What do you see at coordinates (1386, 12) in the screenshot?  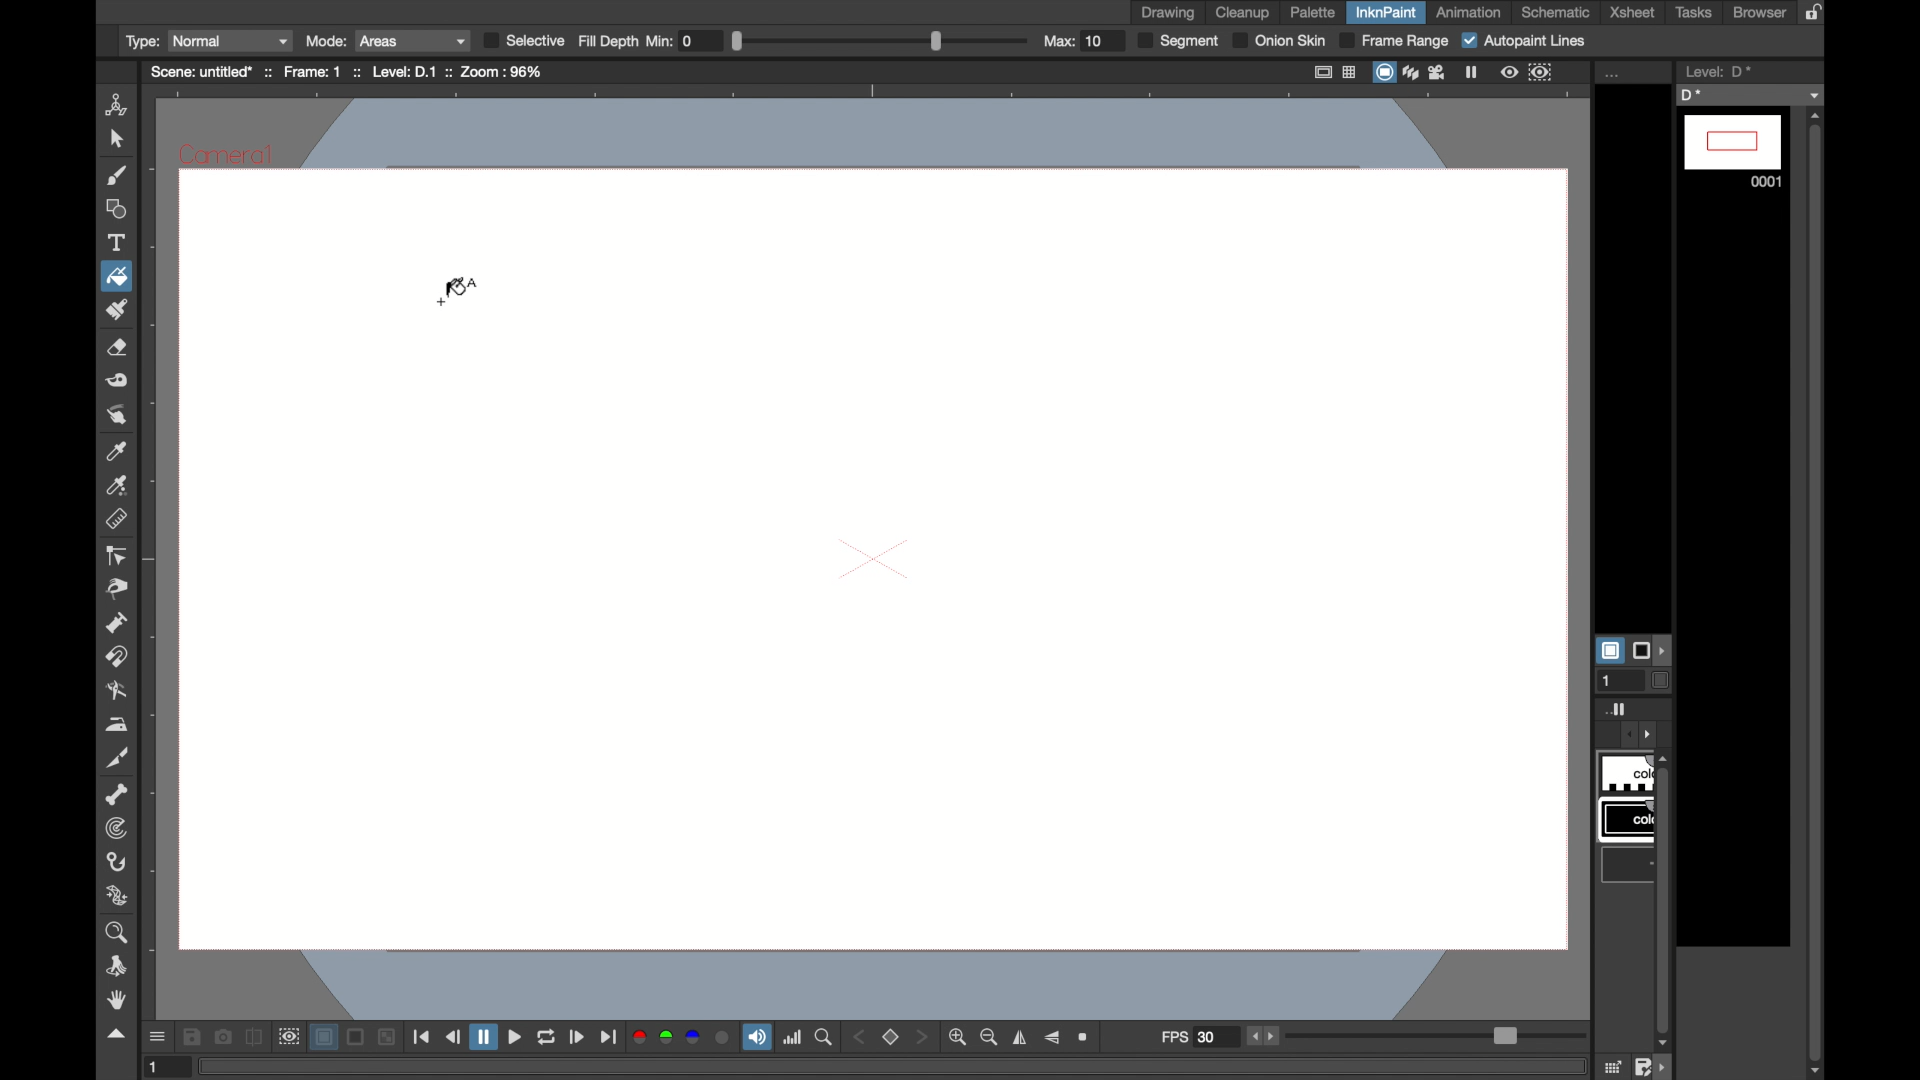 I see `inknpaint` at bounding box center [1386, 12].